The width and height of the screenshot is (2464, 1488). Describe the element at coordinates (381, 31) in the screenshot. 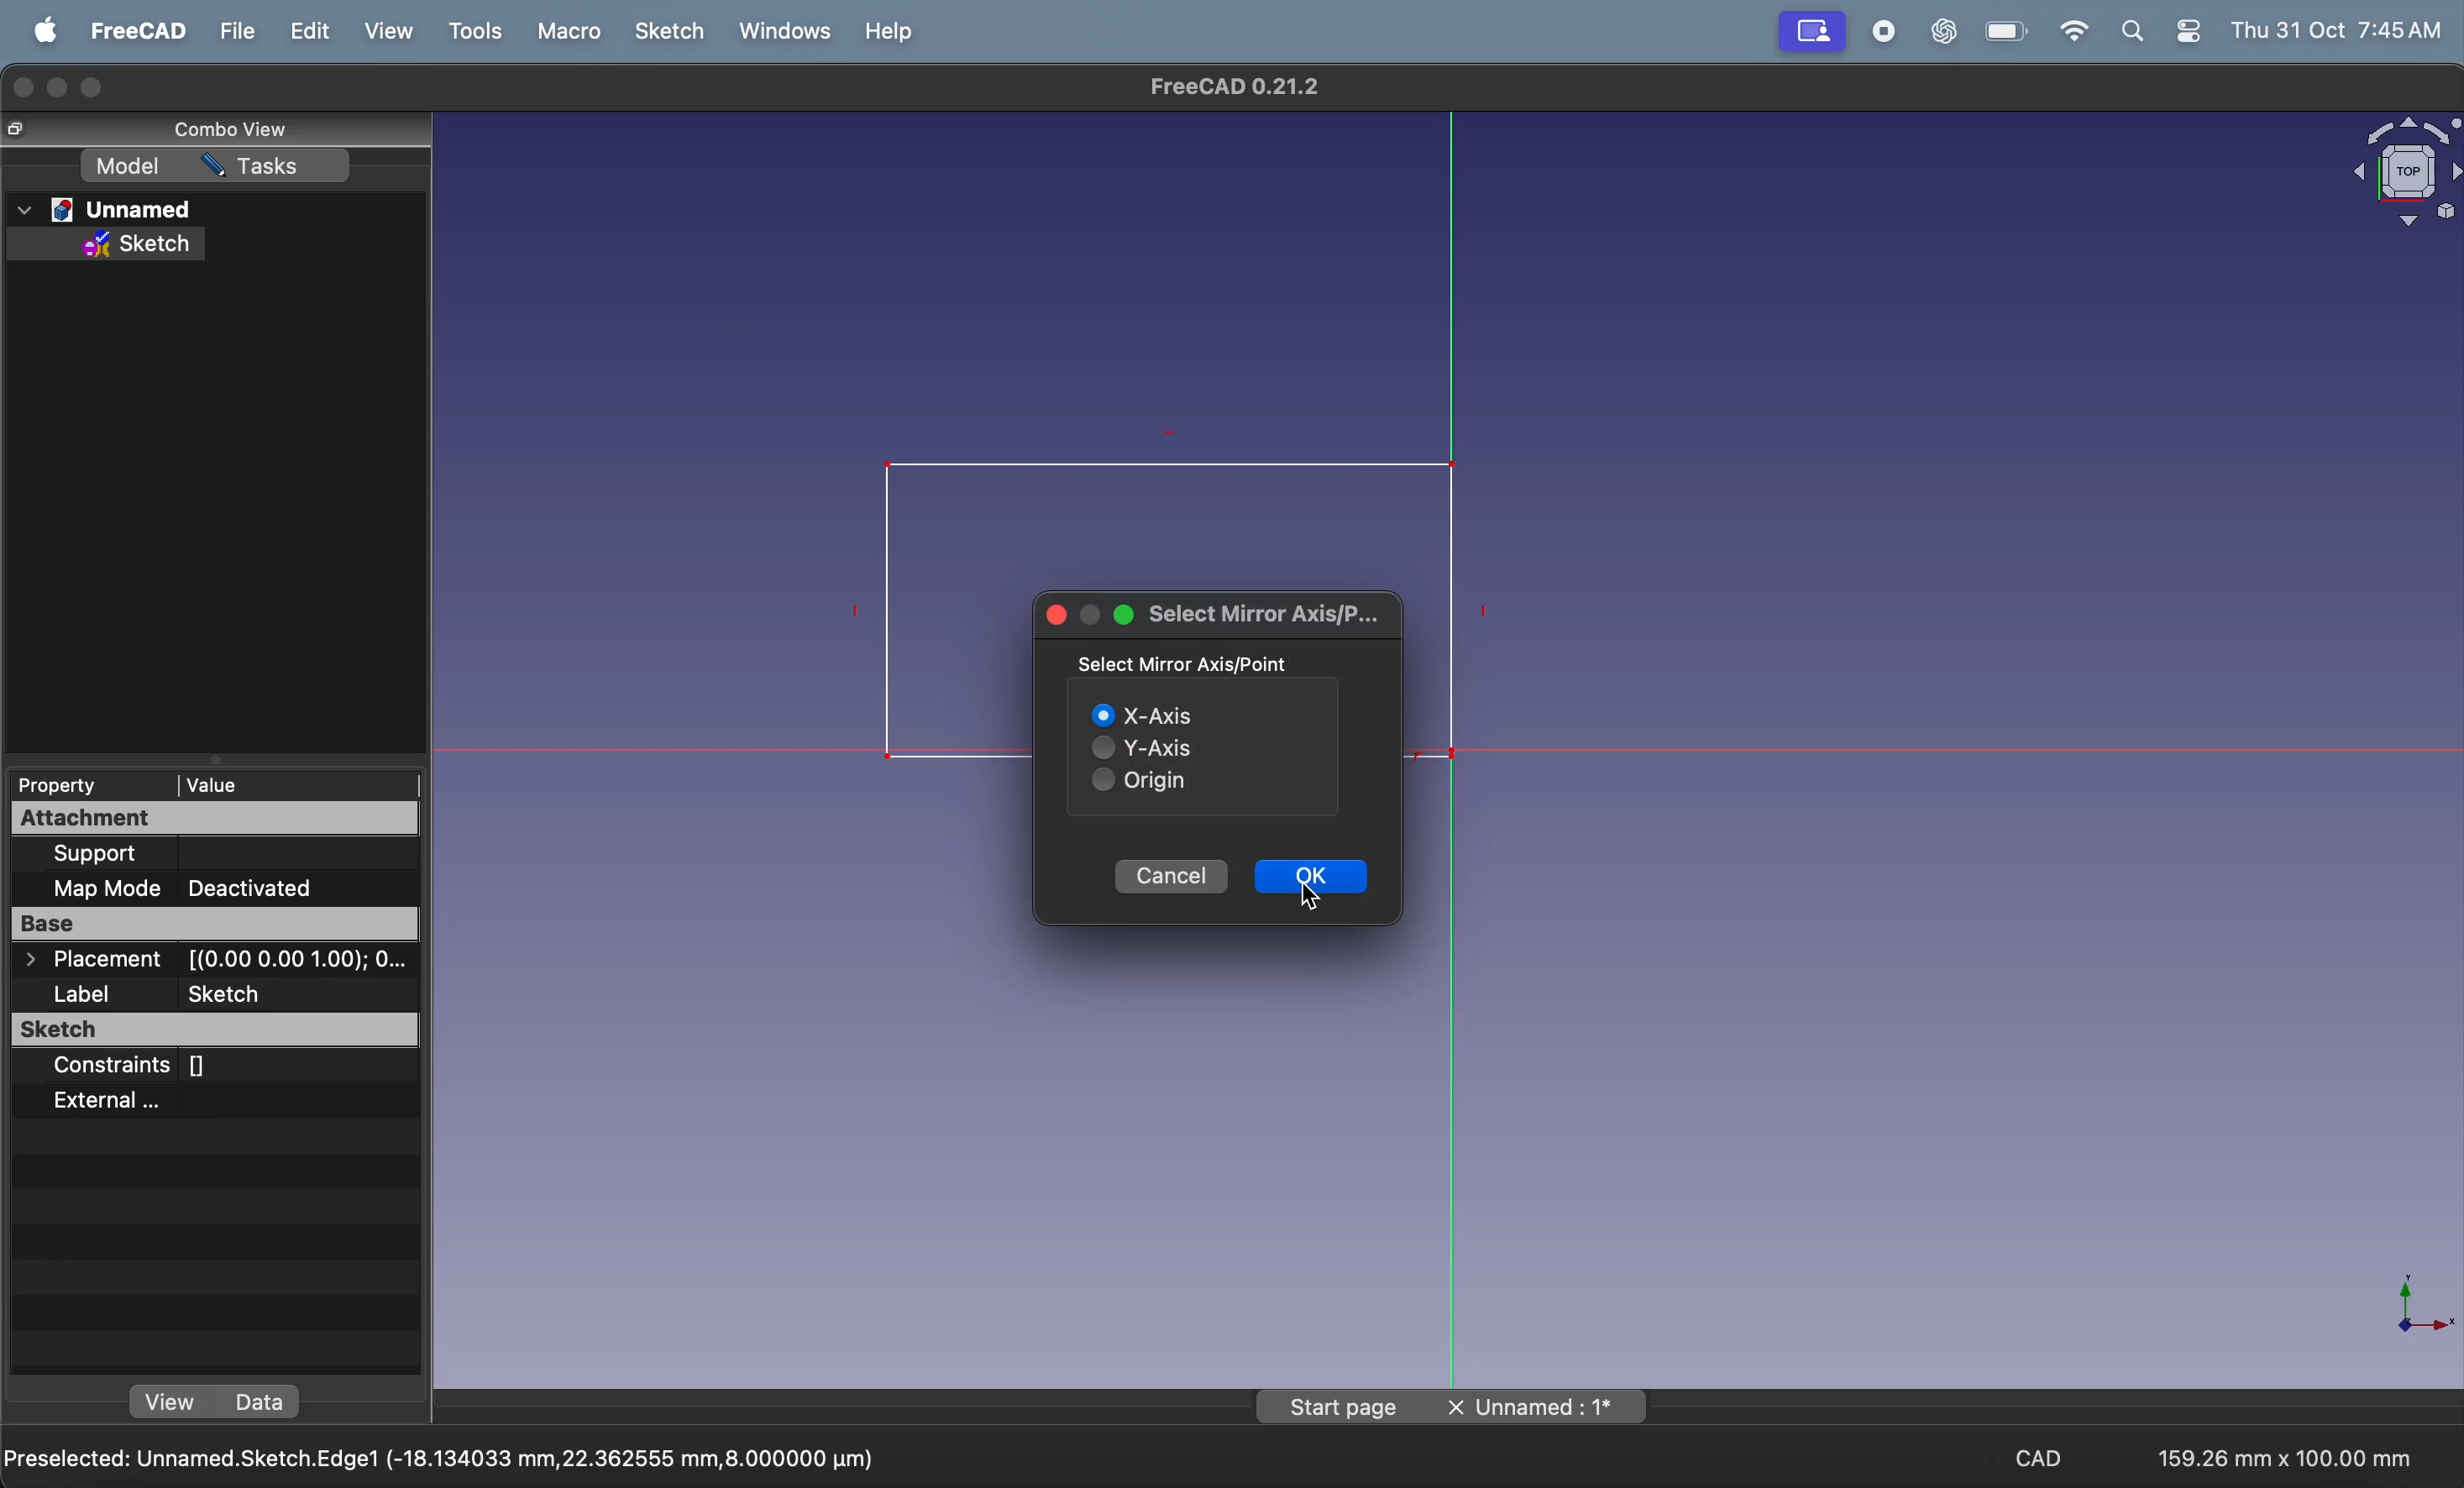

I see `view` at that location.